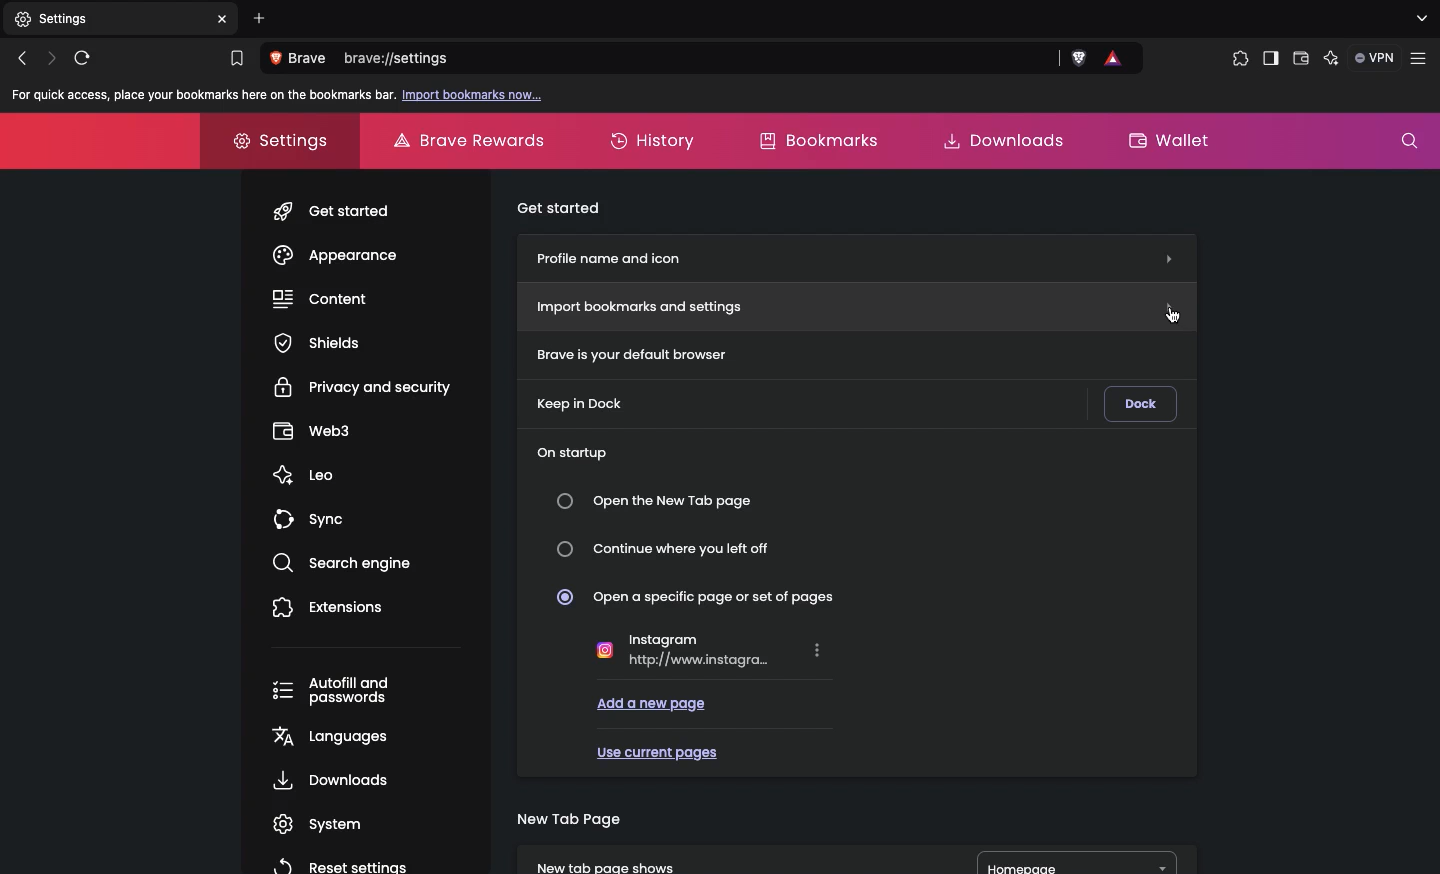  What do you see at coordinates (1236, 59) in the screenshot?
I see `Extensions` at bounding box center [1236, 59].